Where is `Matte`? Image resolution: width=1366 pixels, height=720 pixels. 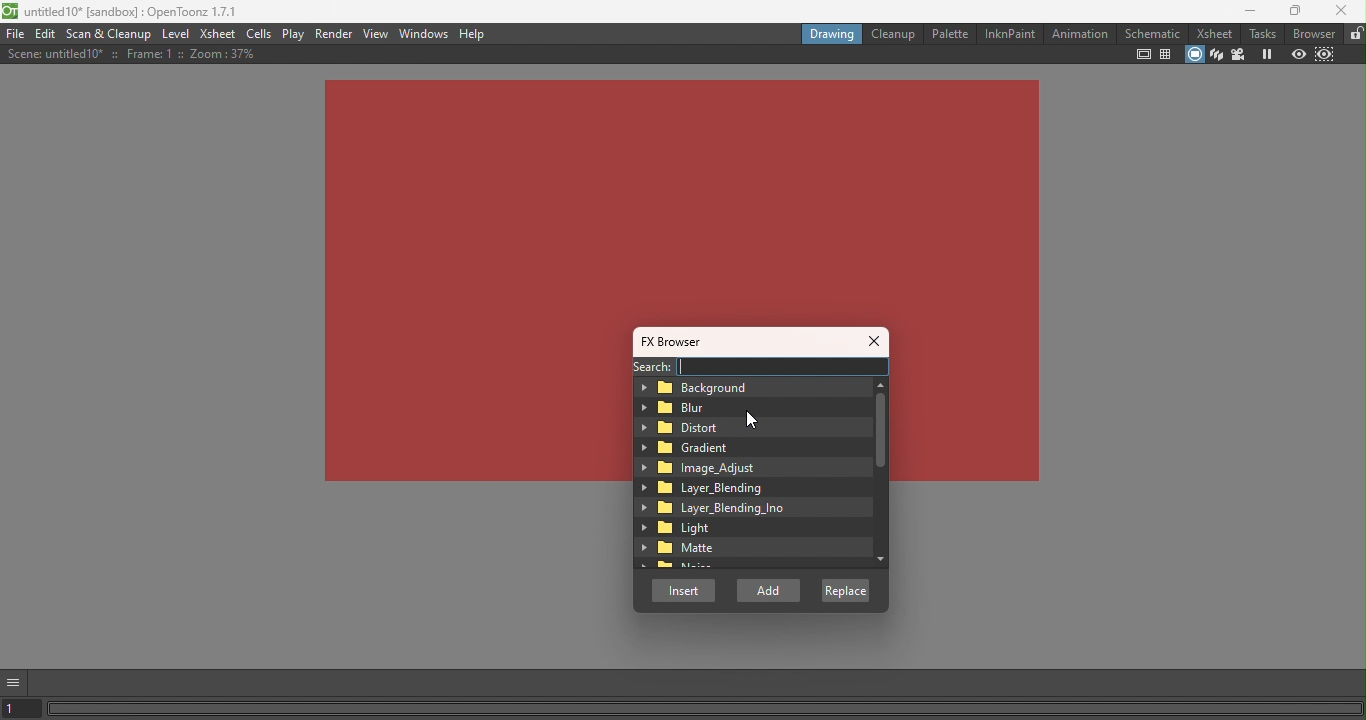 Matte is located at coordinates (680, 547).